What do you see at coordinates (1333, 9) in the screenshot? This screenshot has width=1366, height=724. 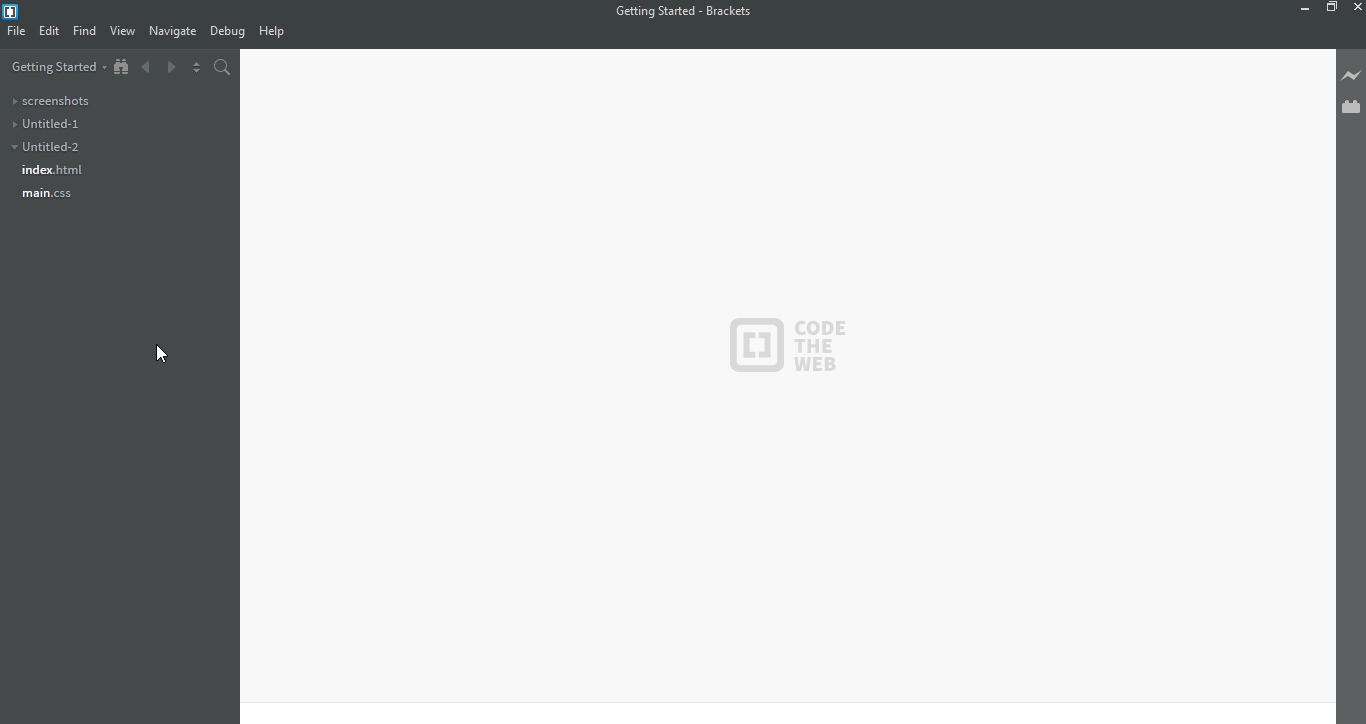 I see `restore` at bounding box center [1333, 9].